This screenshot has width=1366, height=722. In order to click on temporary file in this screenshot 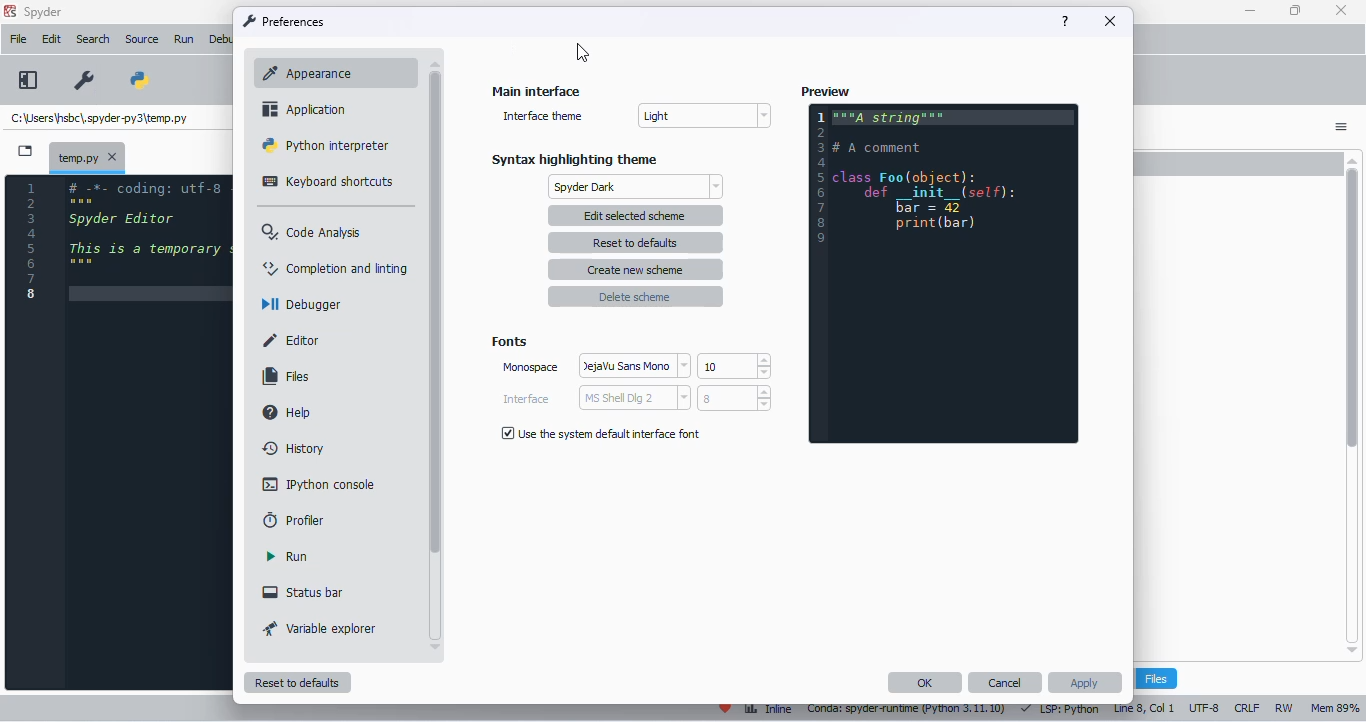, I will do `click(99, 118)`.